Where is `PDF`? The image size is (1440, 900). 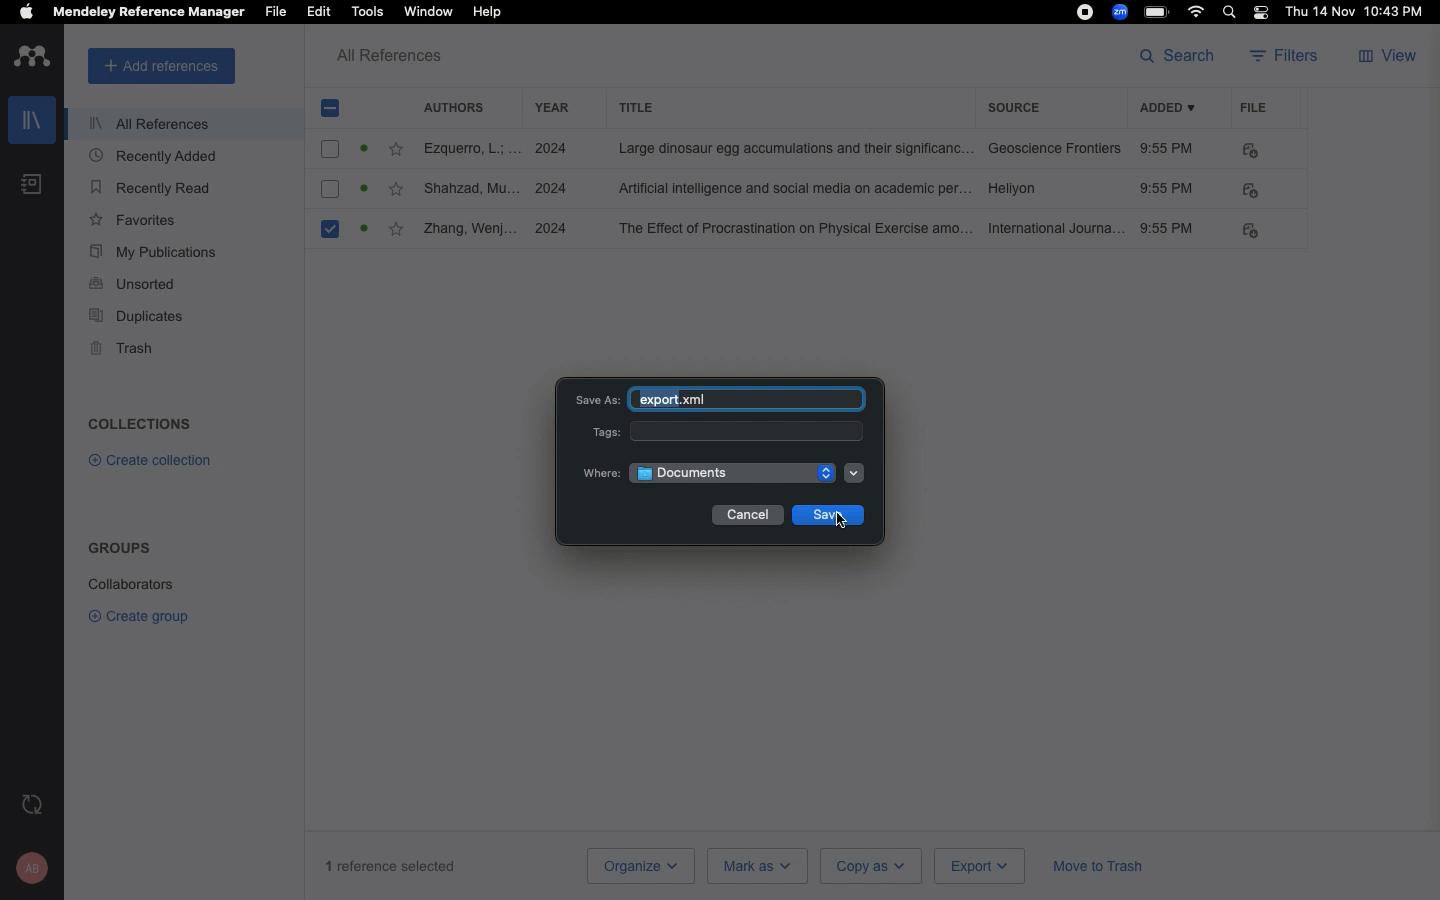
PDF is located at coordinates (1249, 150).